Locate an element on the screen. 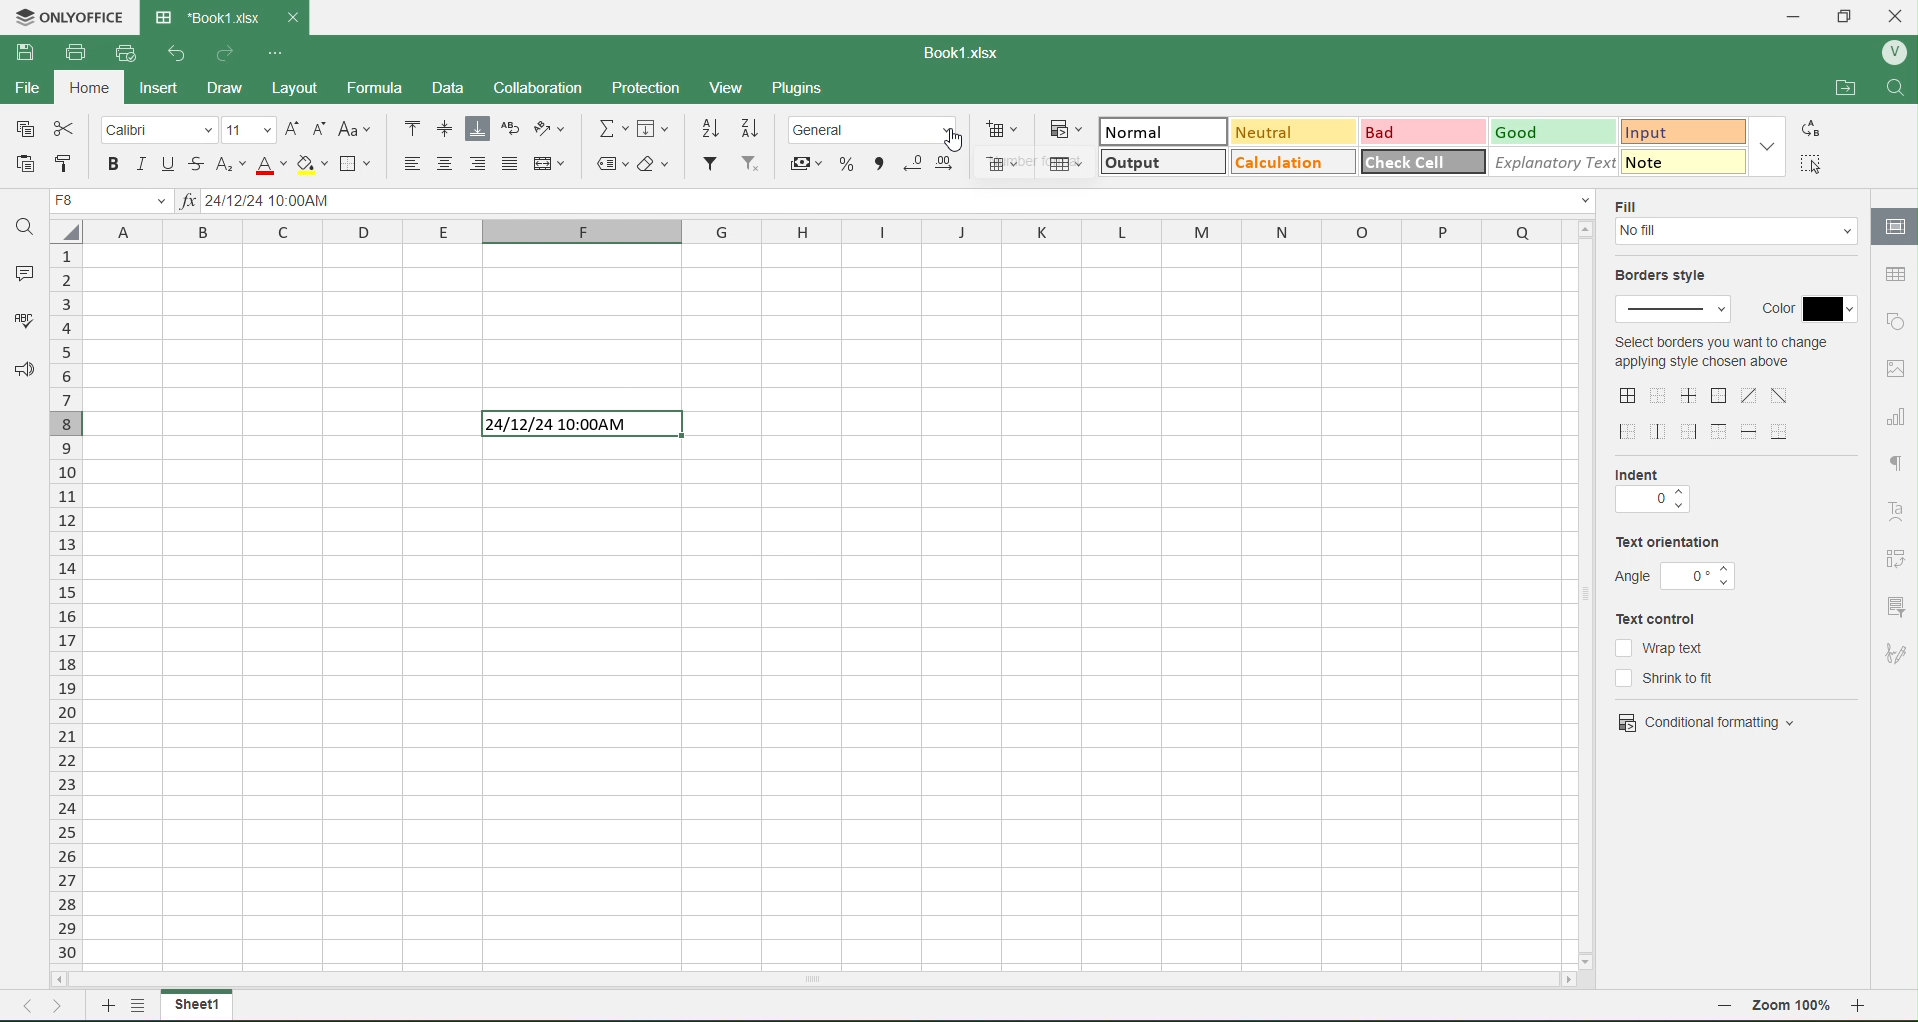  Font Style is located at coordinates (160, 129).